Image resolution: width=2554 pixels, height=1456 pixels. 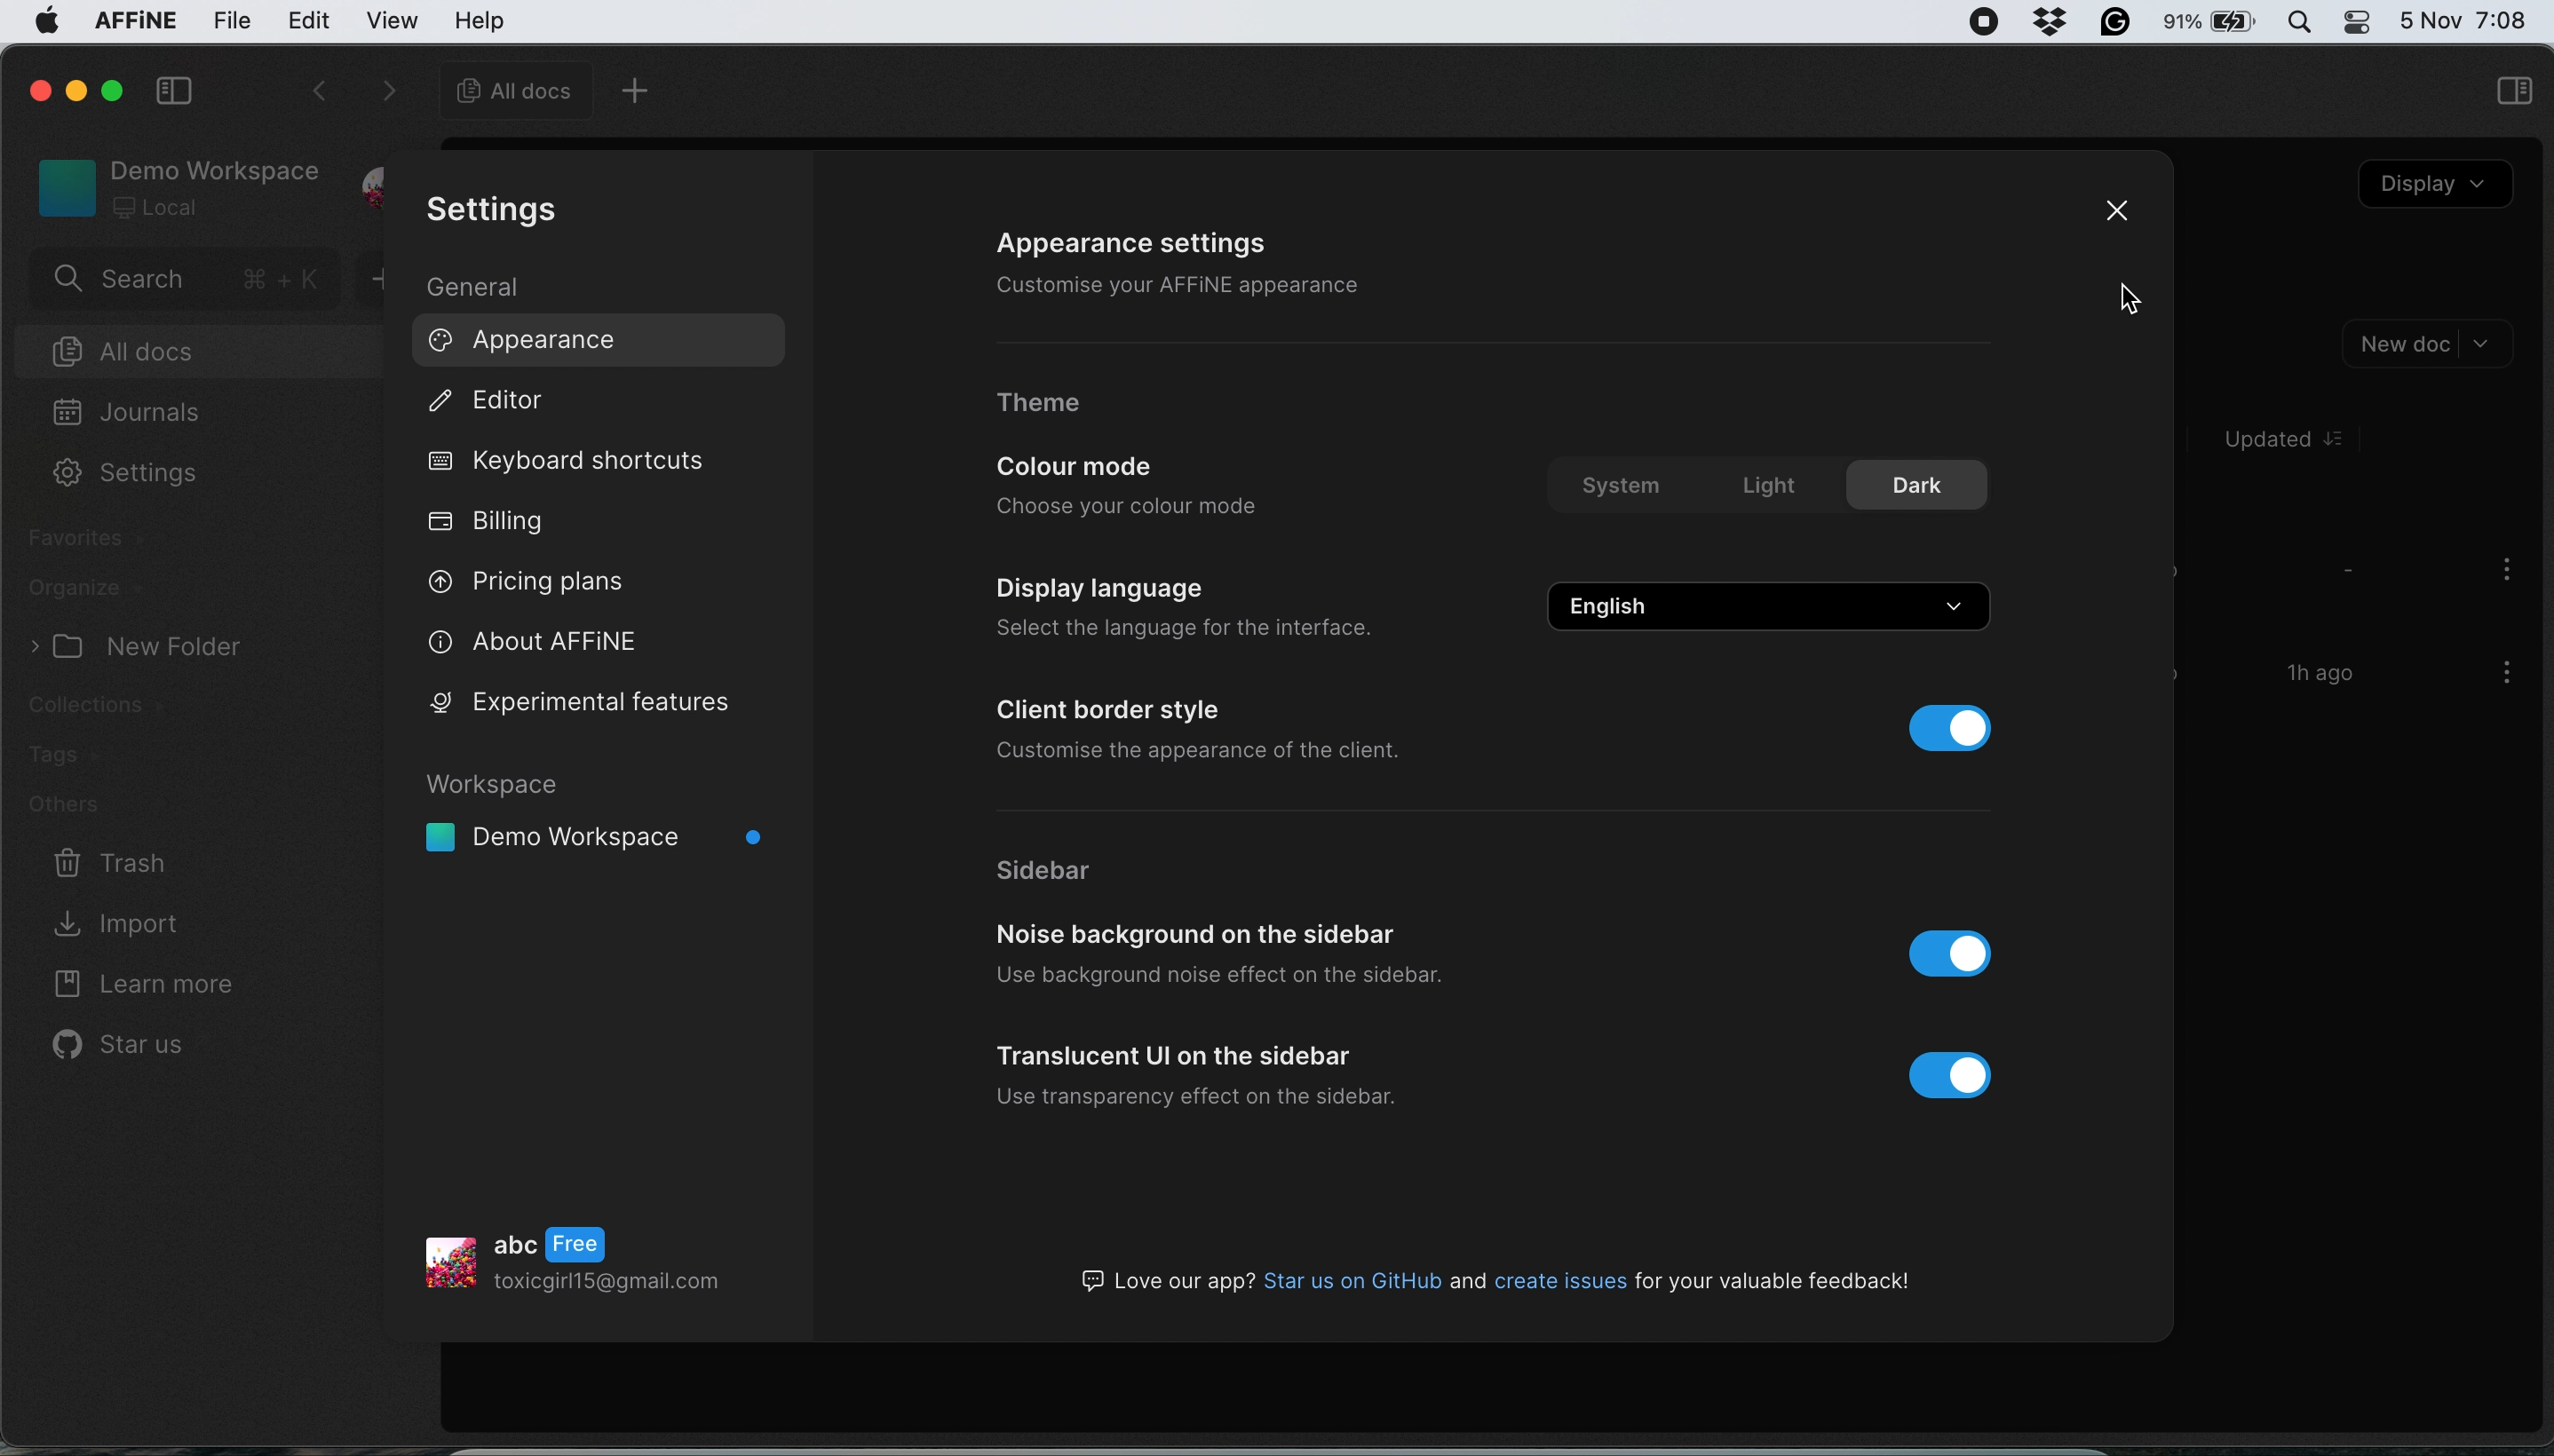 I want to click on colour mode, so click(x=1113, y=465).